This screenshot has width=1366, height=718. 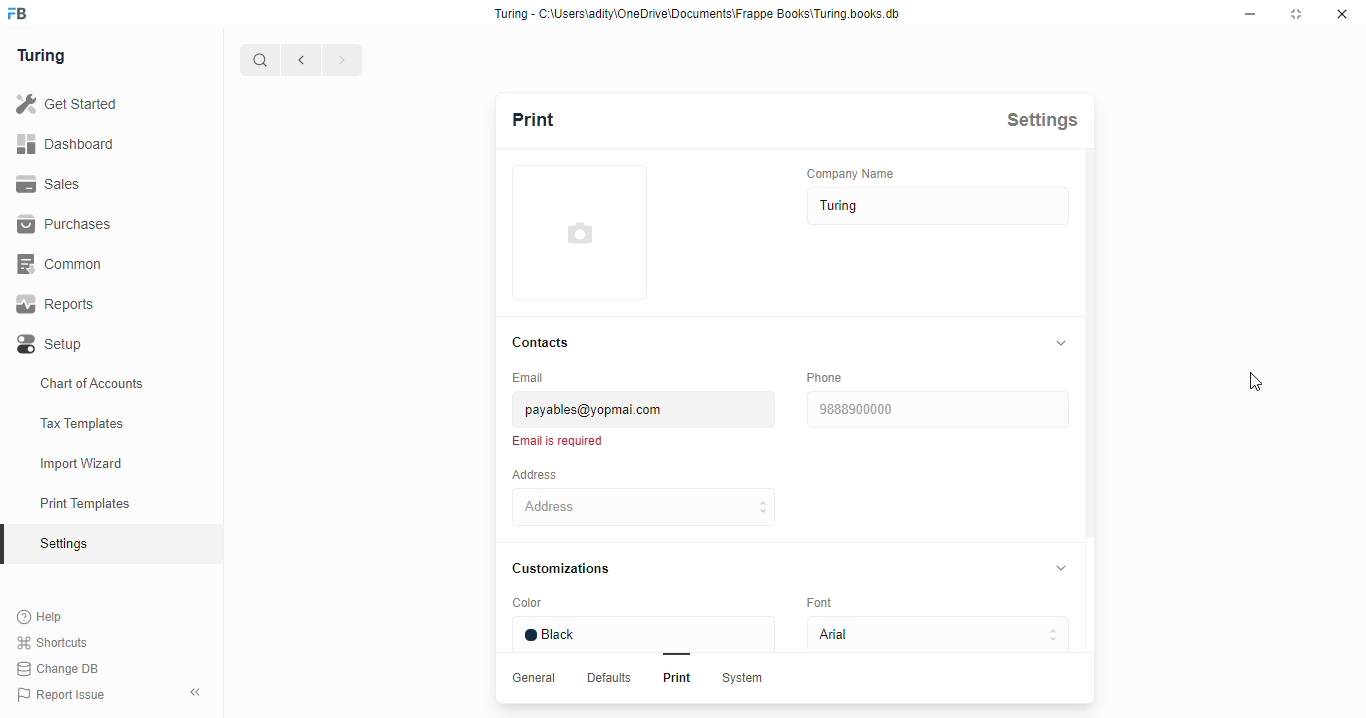 I want to click on Change DB, so click(x=57, y=669).